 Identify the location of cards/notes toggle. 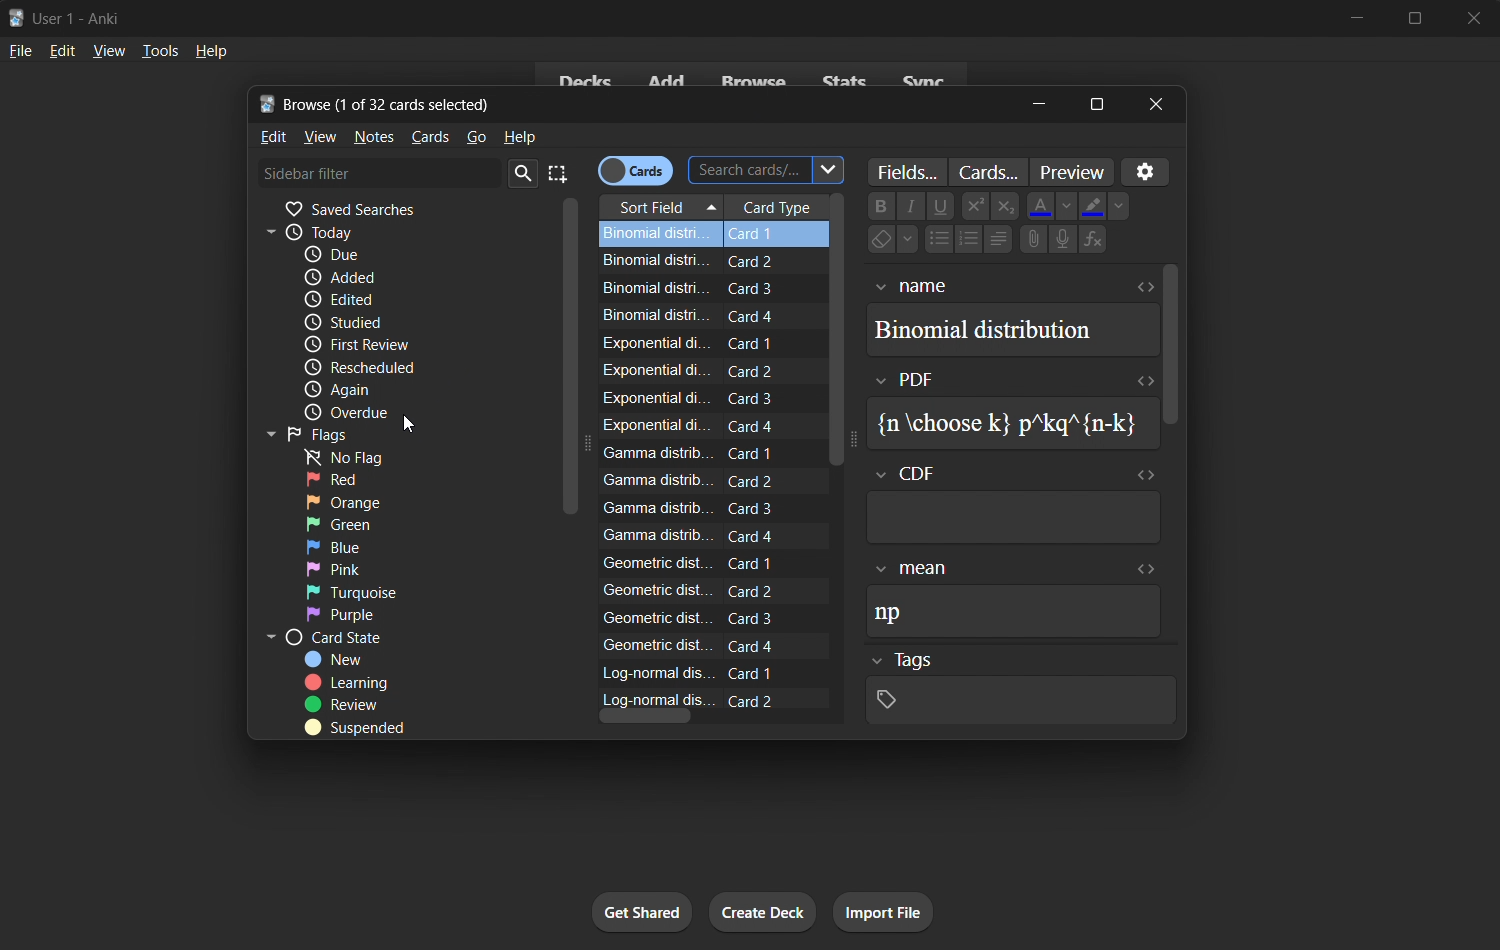
(634, 172).